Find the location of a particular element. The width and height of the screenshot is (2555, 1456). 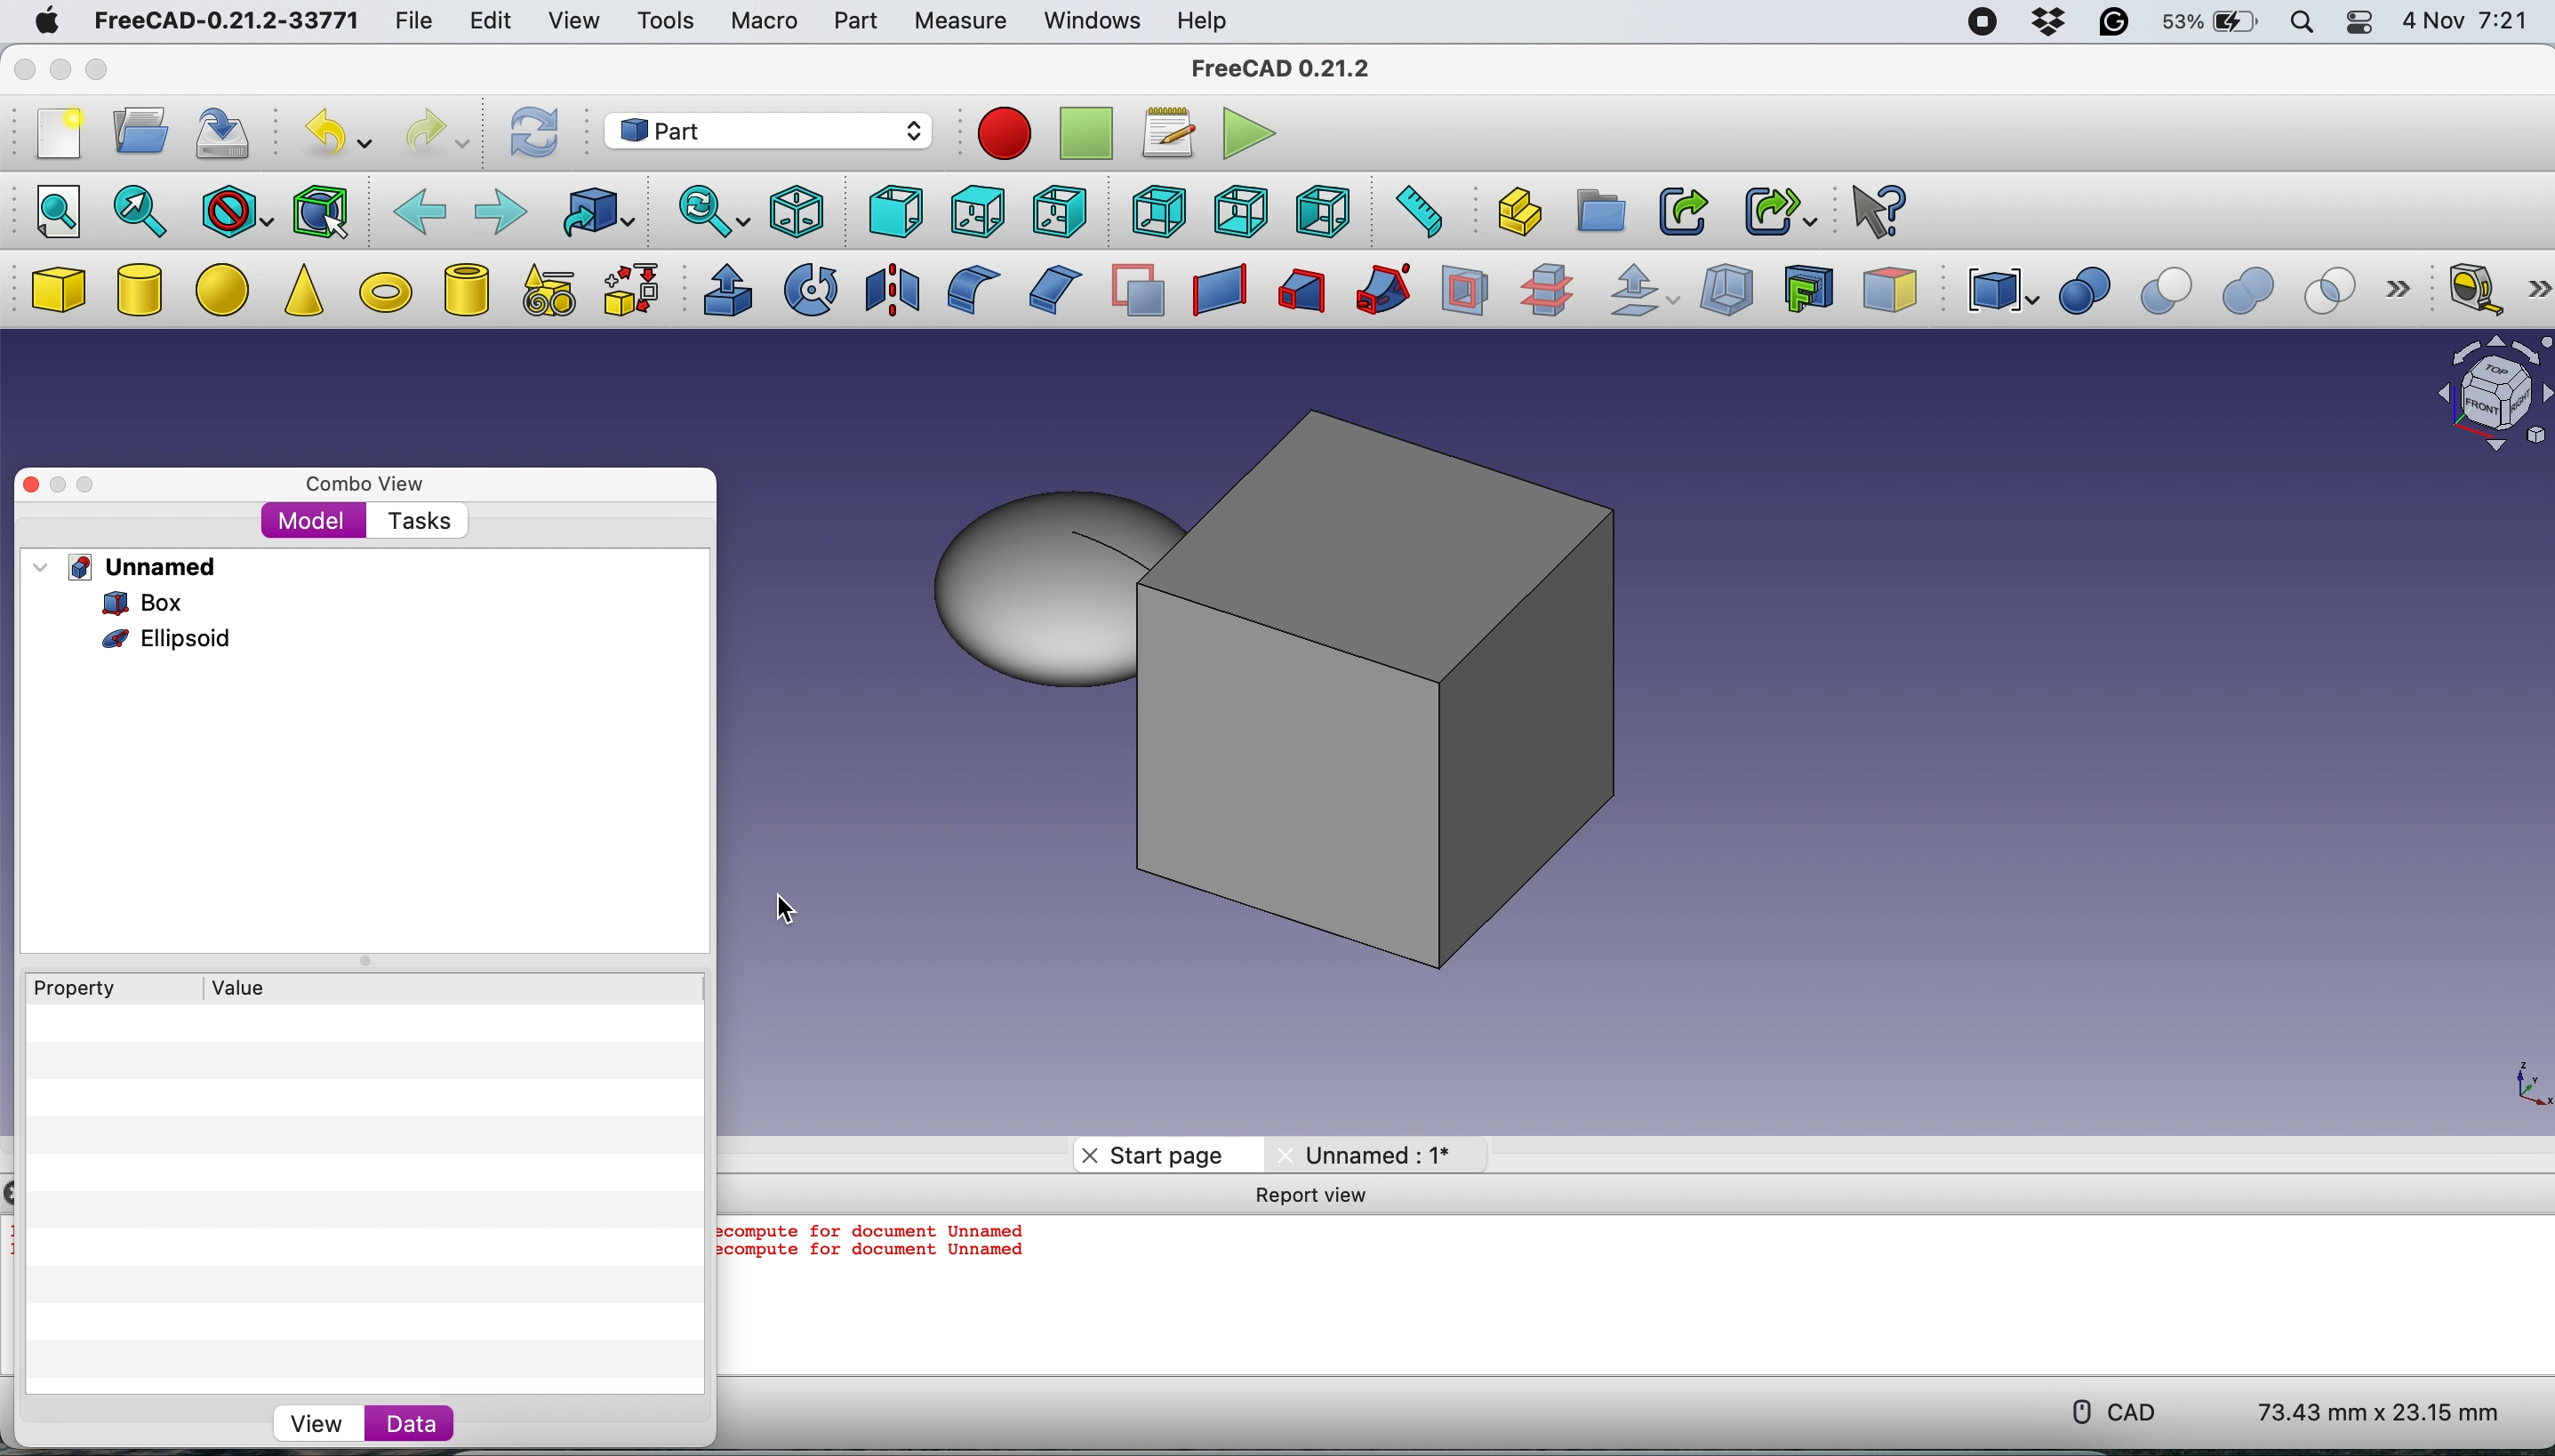

box is located at coordinates (1398, 680).